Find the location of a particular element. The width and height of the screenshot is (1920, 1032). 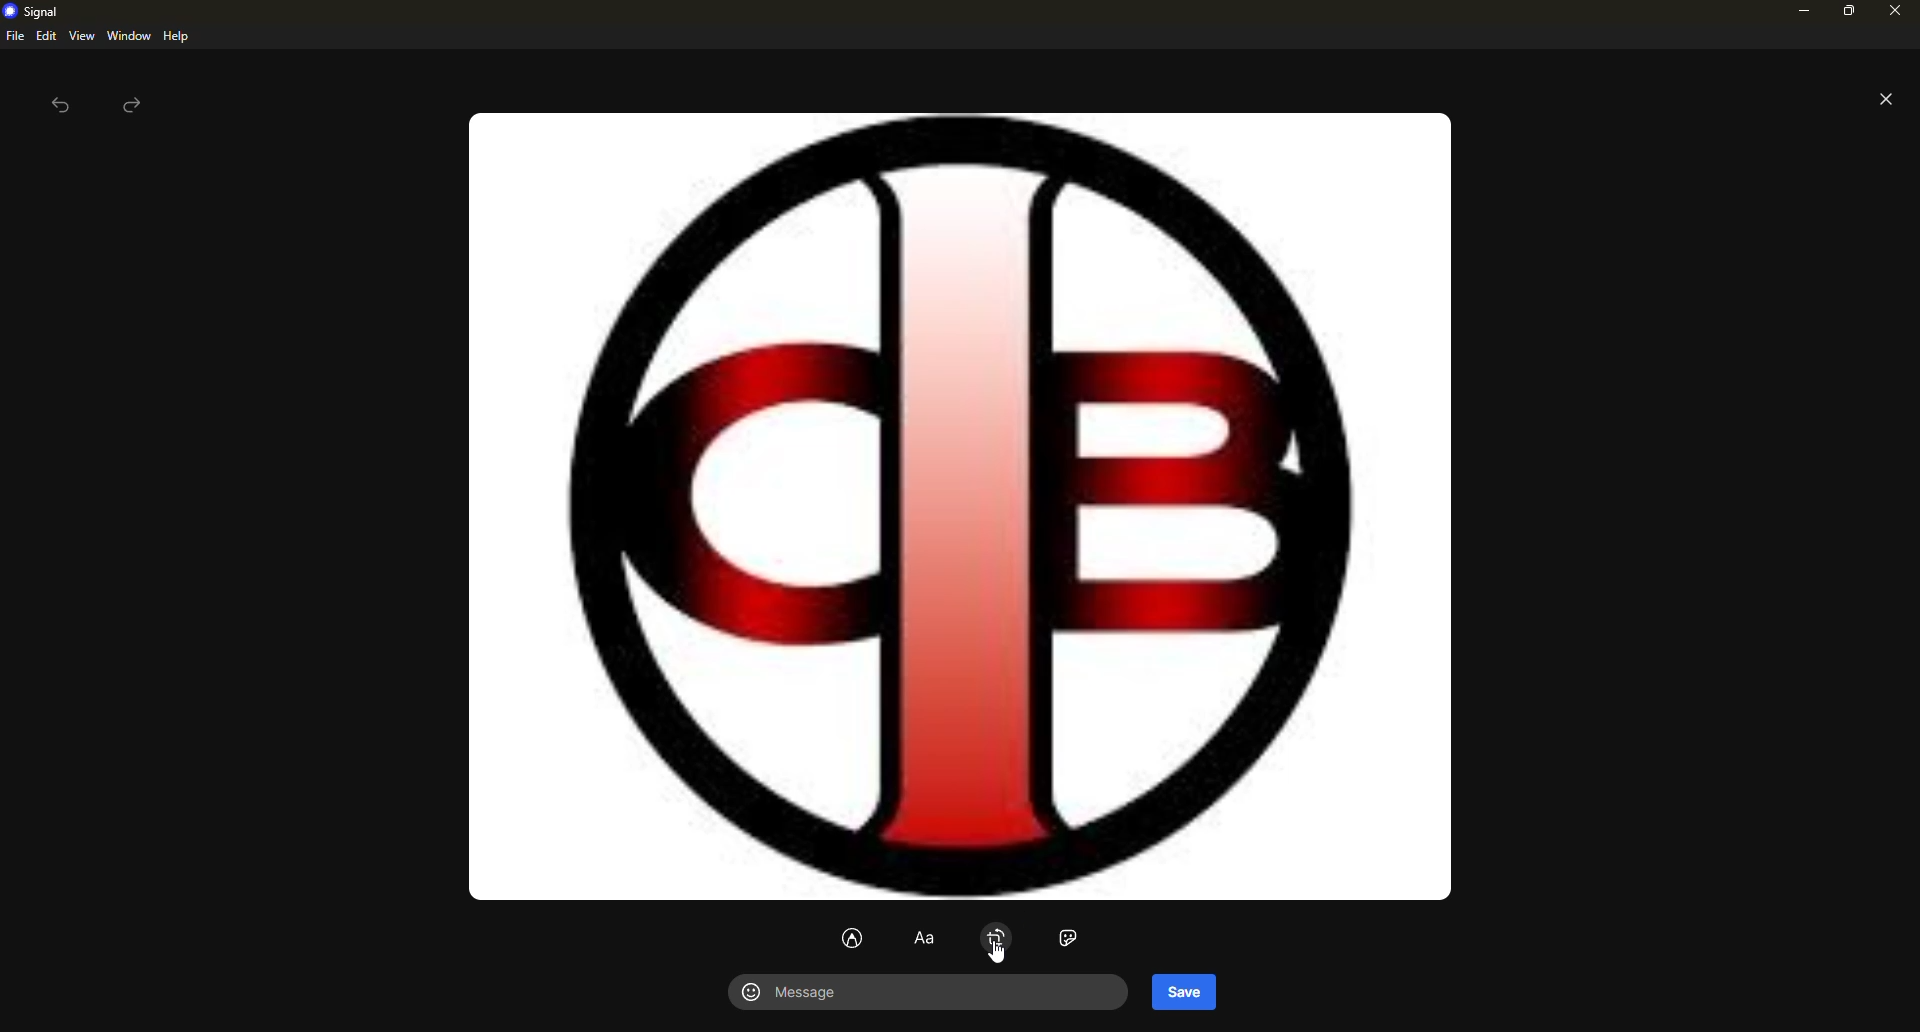

edit is located at coordinates (46, 35).